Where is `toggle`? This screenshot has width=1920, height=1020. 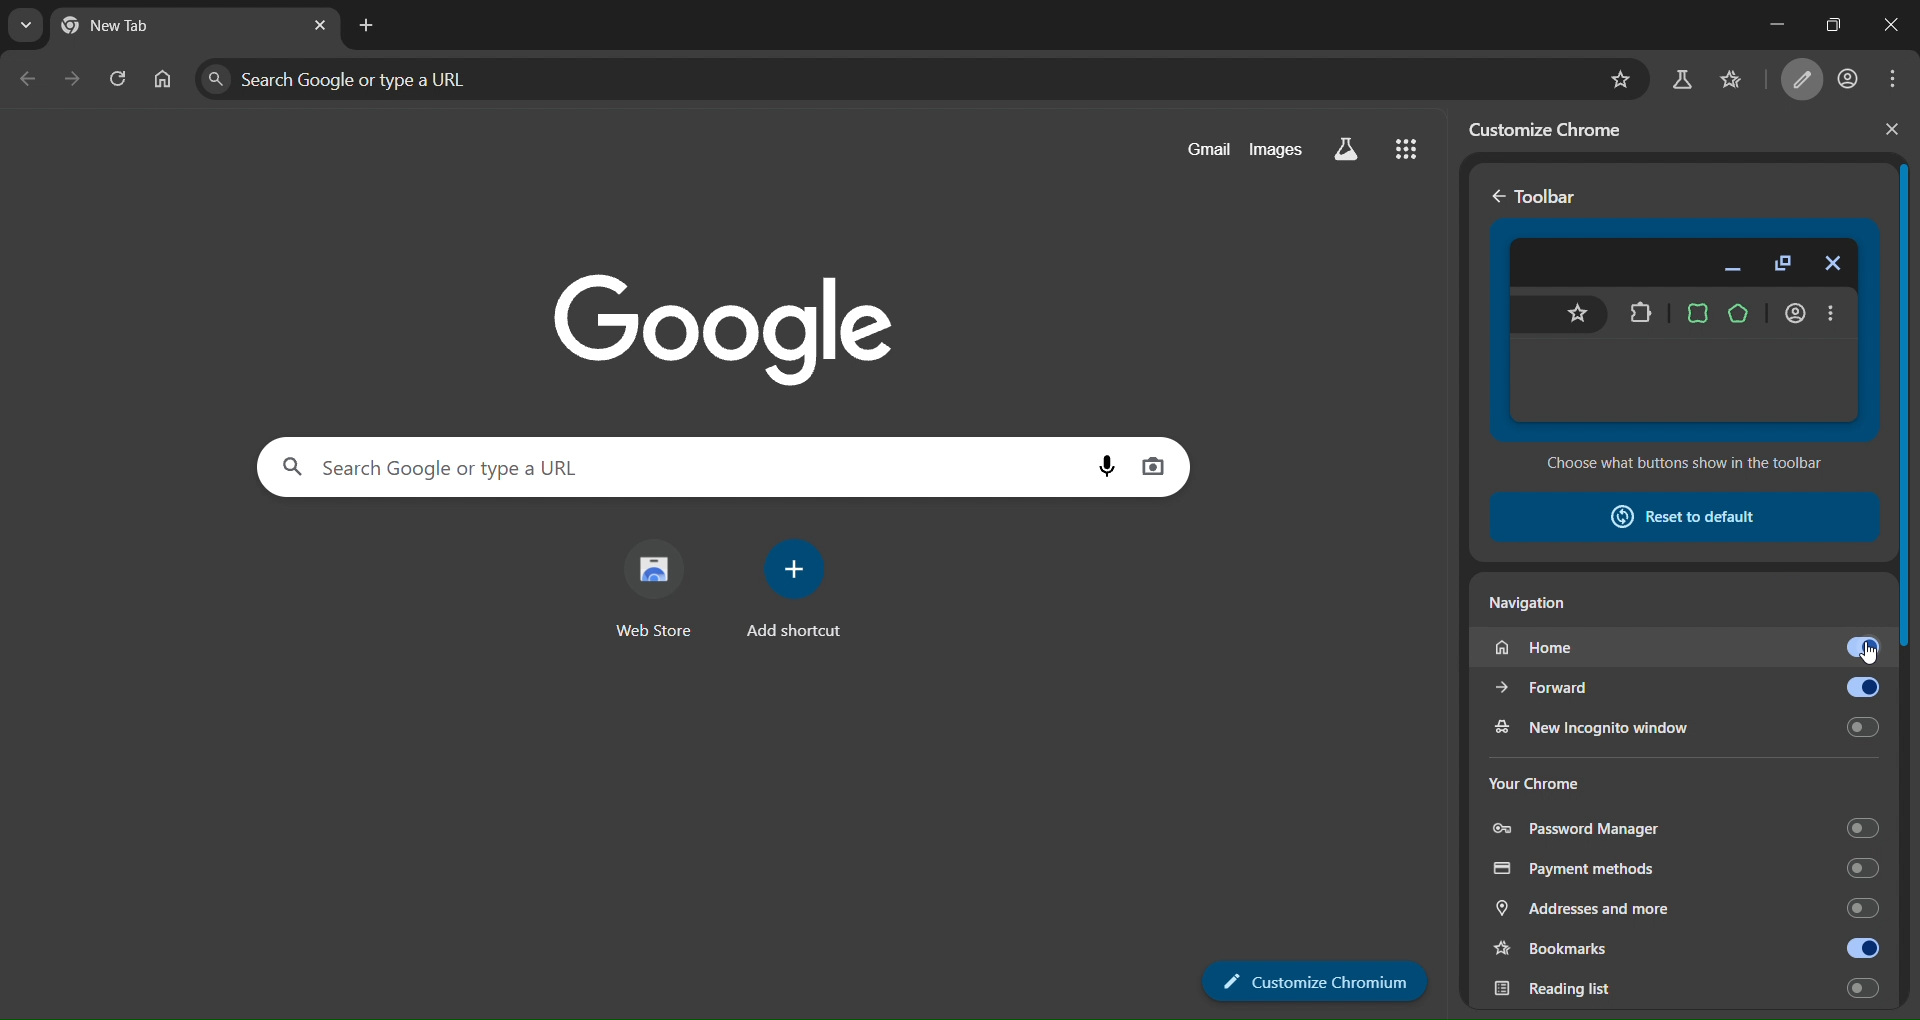
toggle is located at coordinates (1865, 688).